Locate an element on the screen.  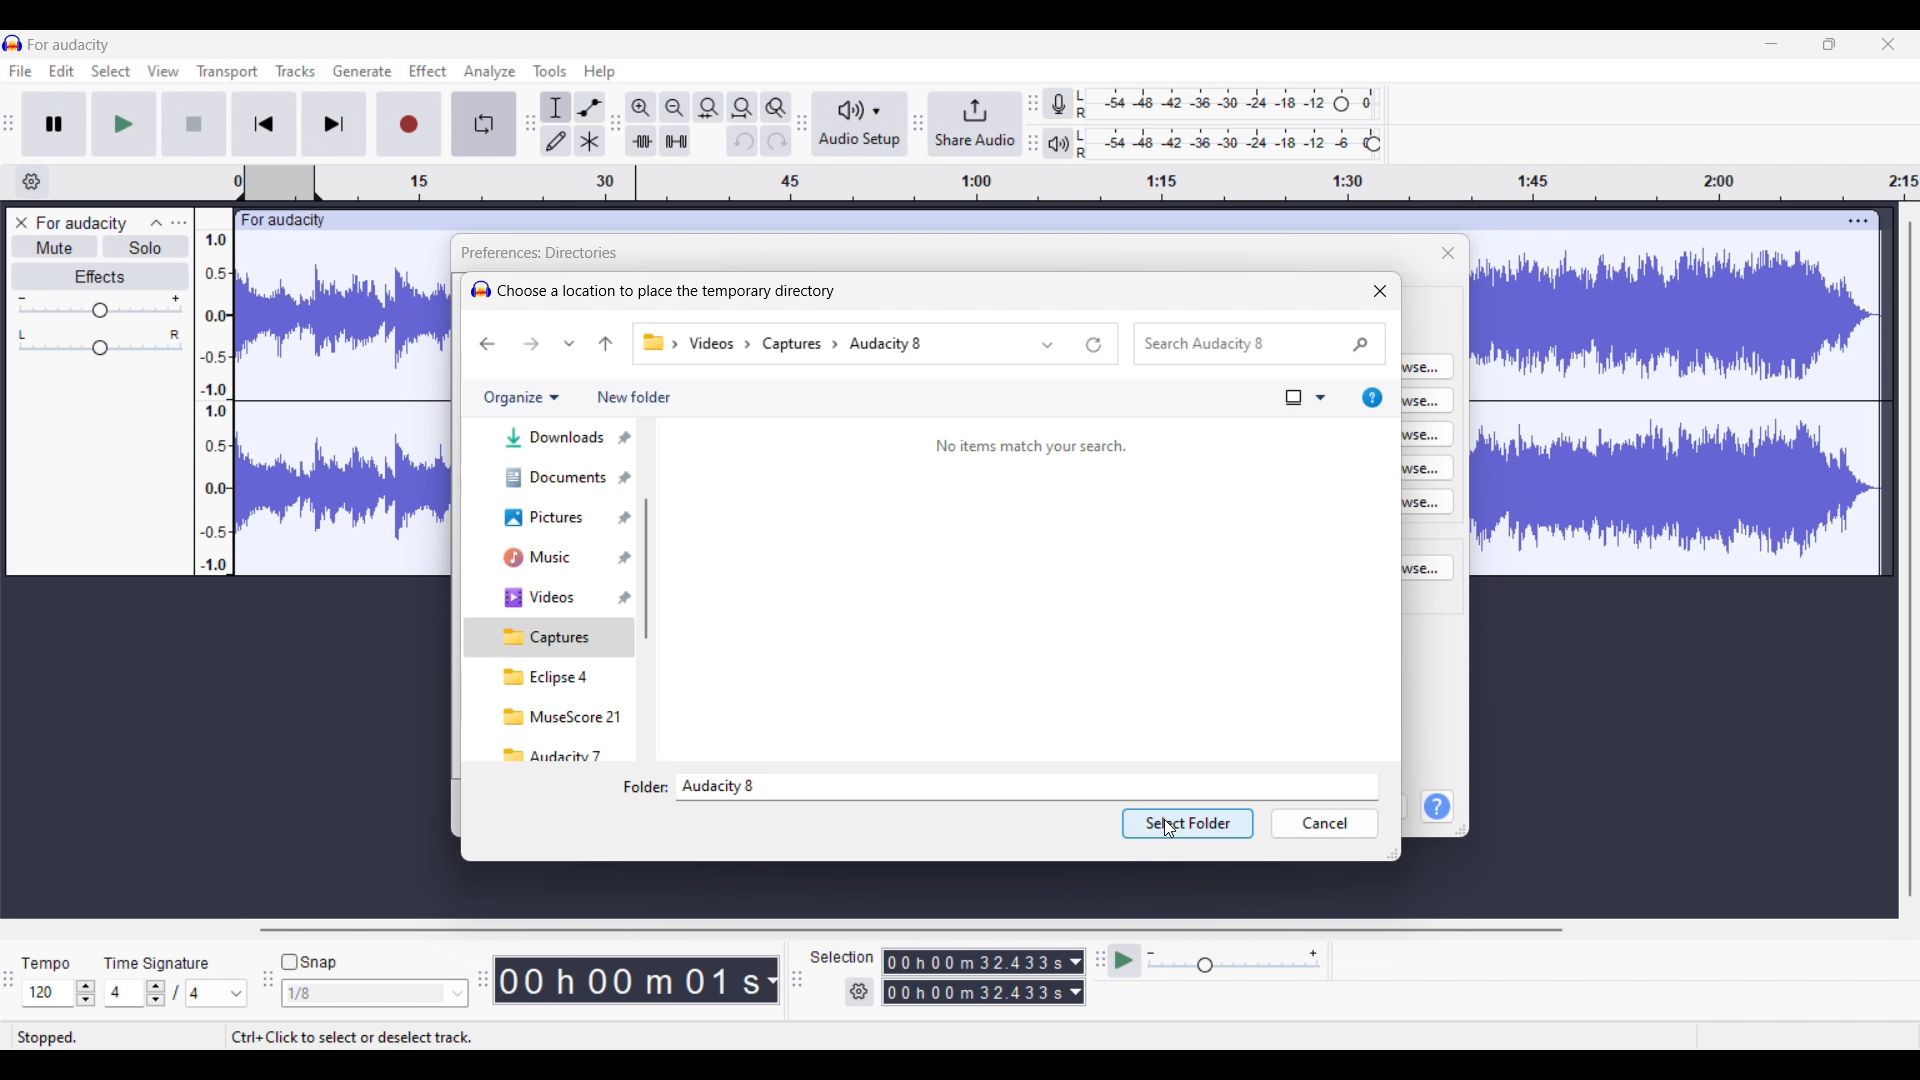
timestamp is located at coordinates (1077, 183).